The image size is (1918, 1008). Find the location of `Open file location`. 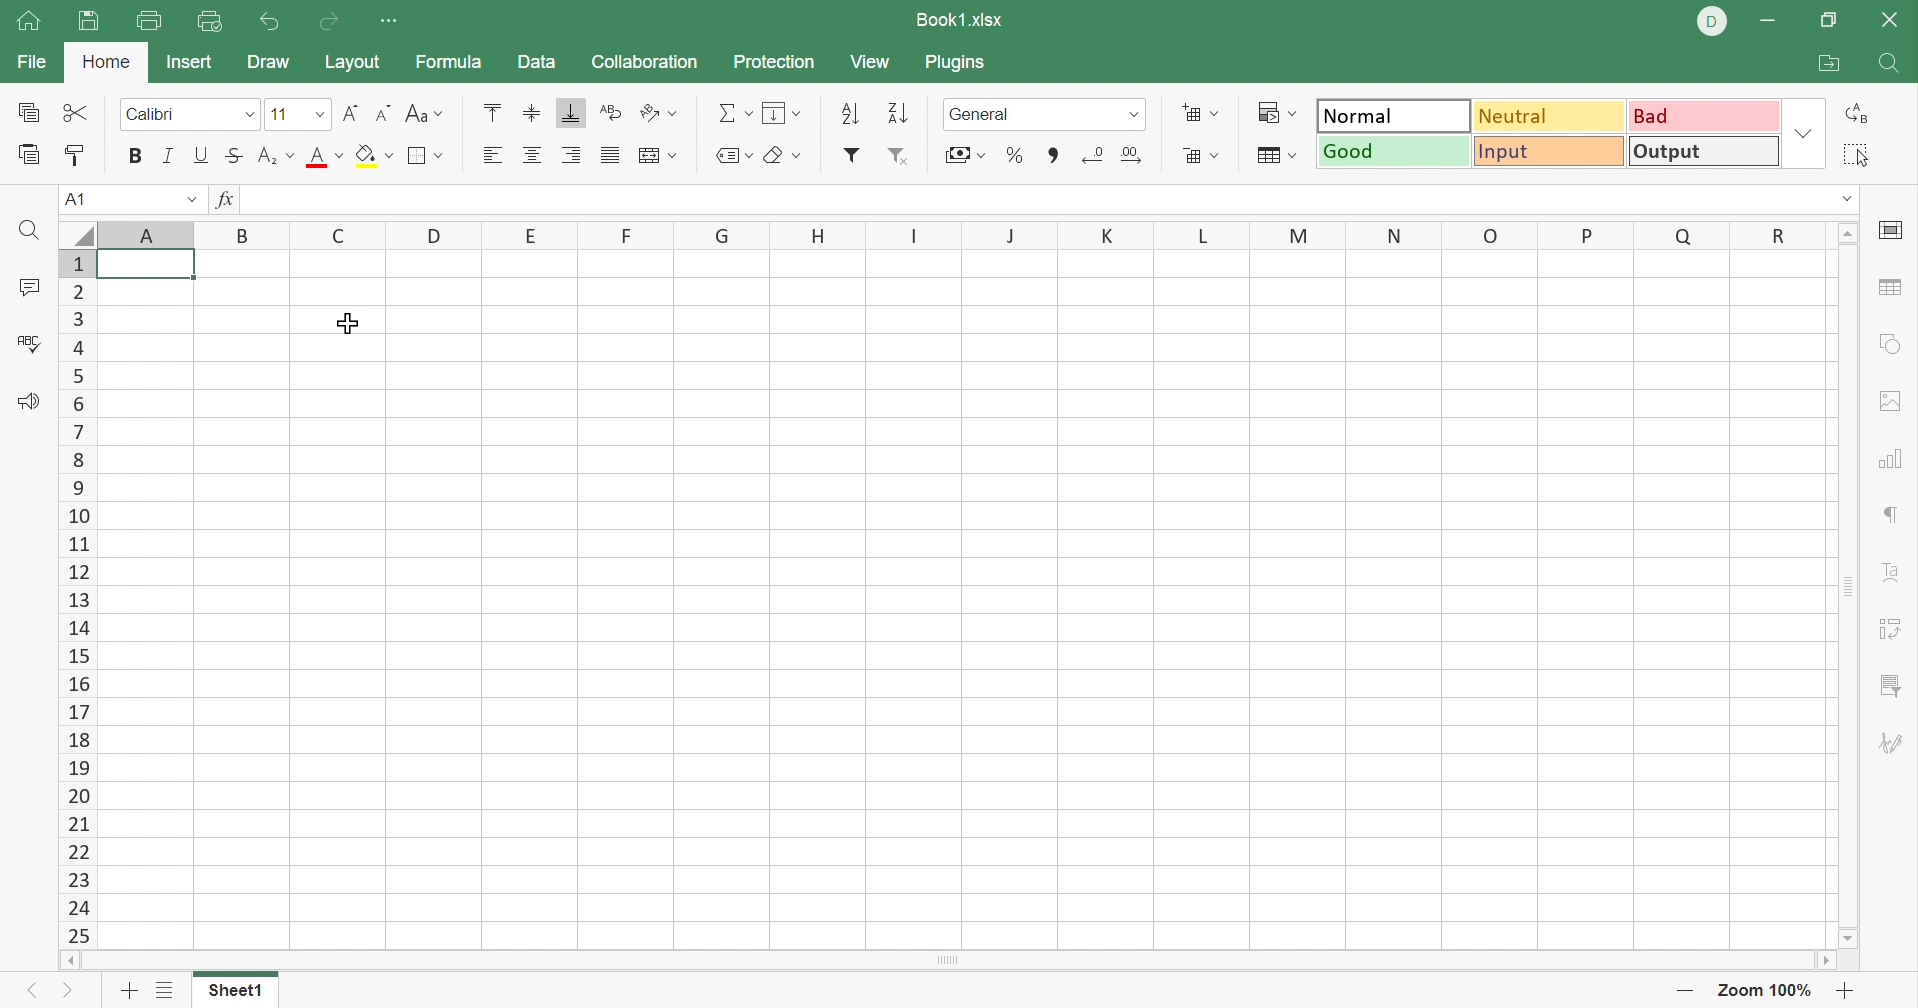

Open file location is located at coordinates (1826, 61).